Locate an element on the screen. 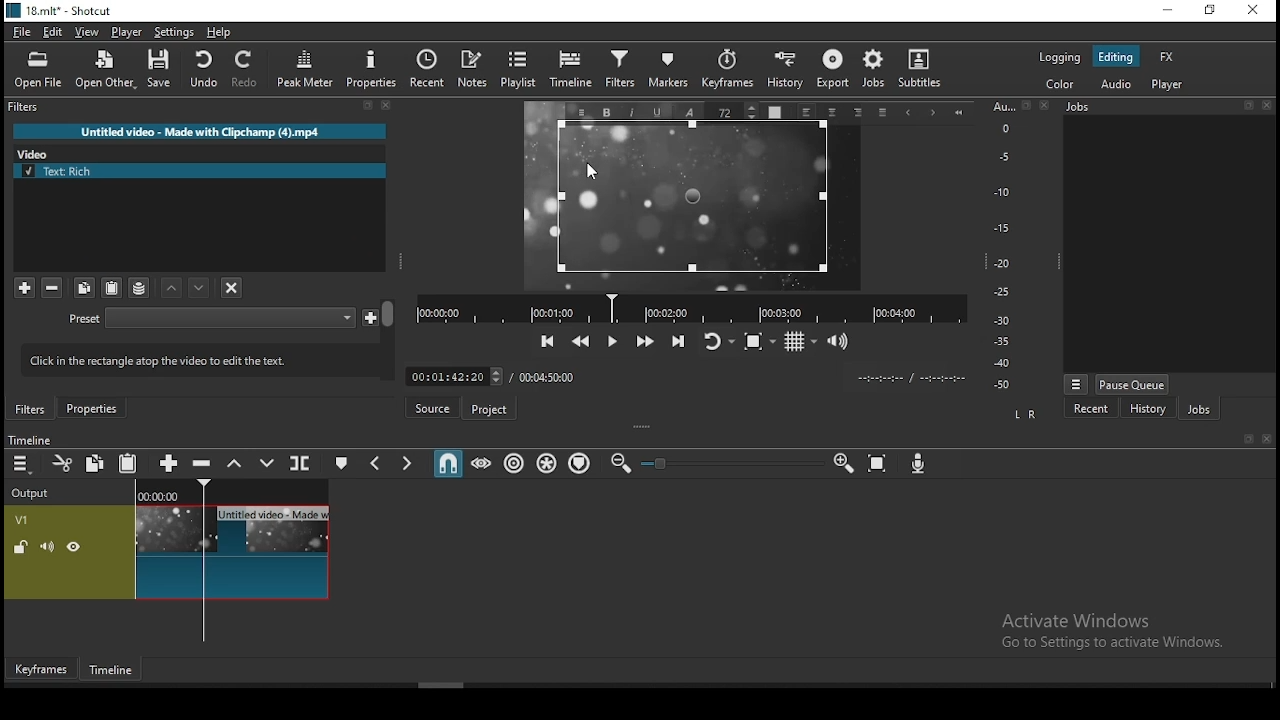 The width and height of the screenshot is (1280, 720). Italic is located at coordinates (633, 113).